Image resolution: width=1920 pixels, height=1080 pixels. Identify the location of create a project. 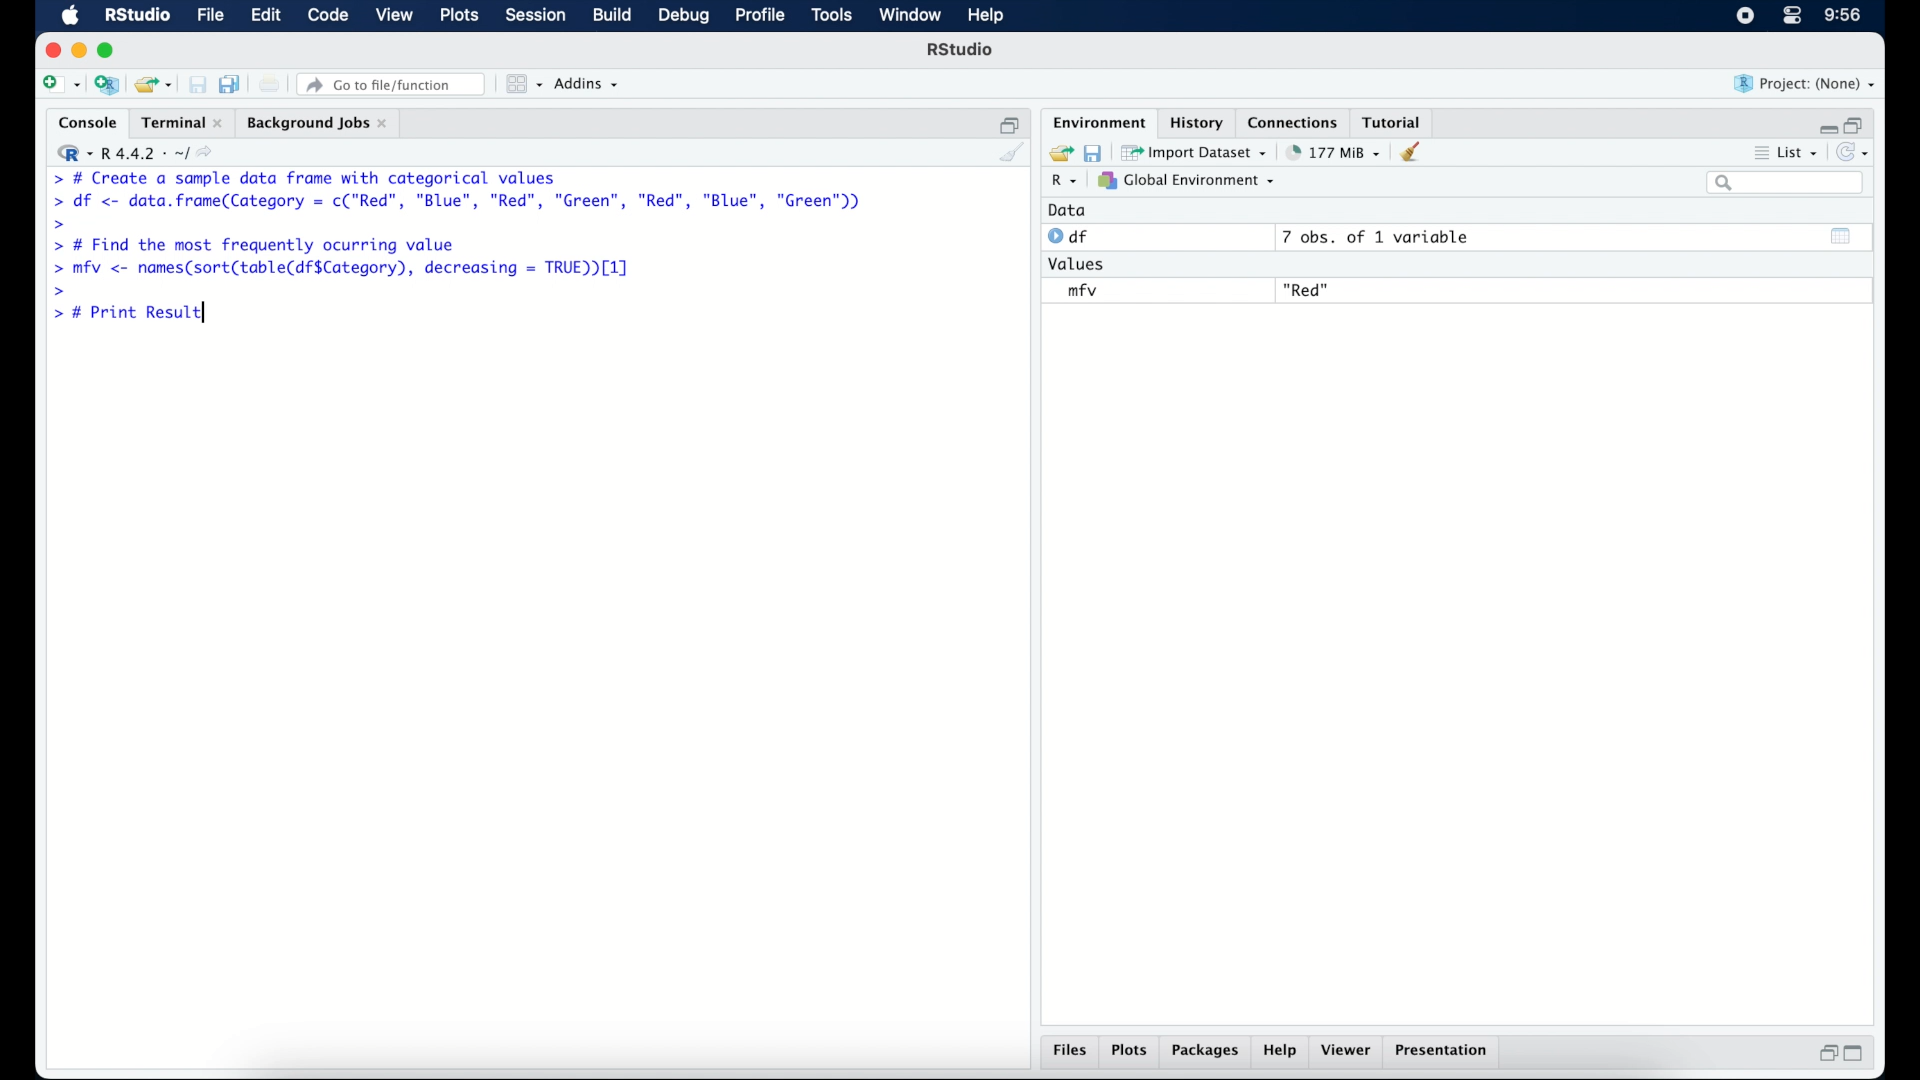
(108, 85).